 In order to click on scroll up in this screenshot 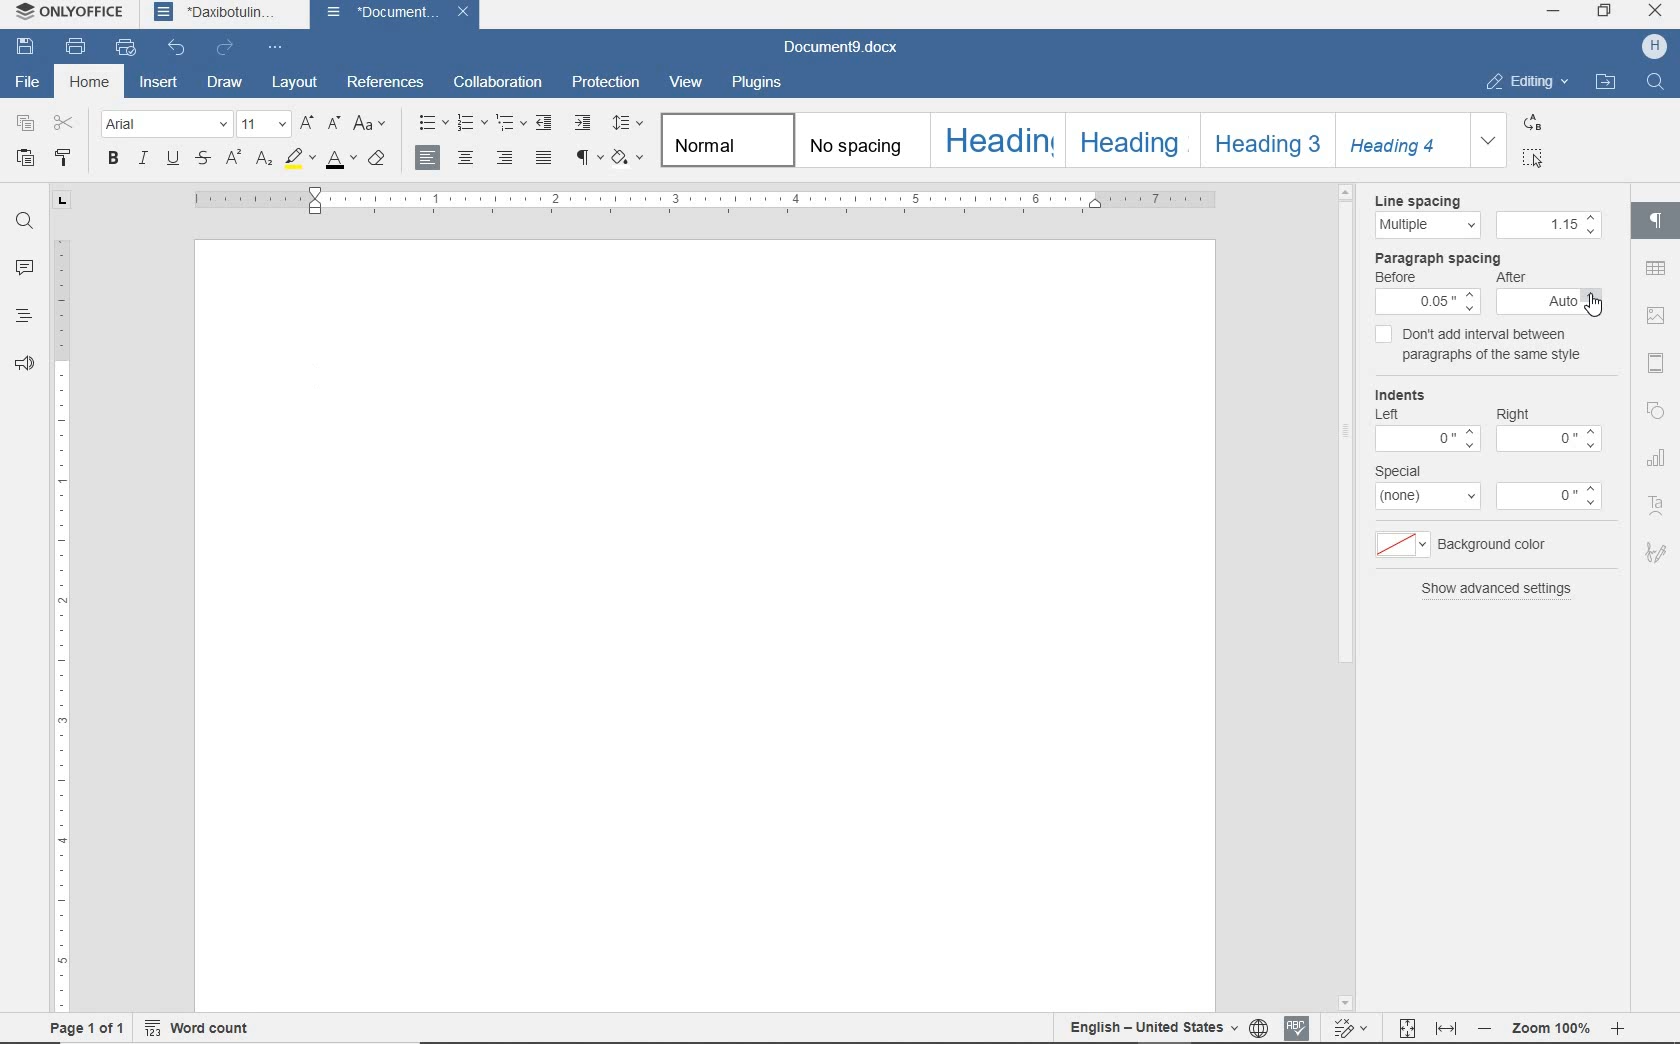, I will do `click(1348, 193)`.